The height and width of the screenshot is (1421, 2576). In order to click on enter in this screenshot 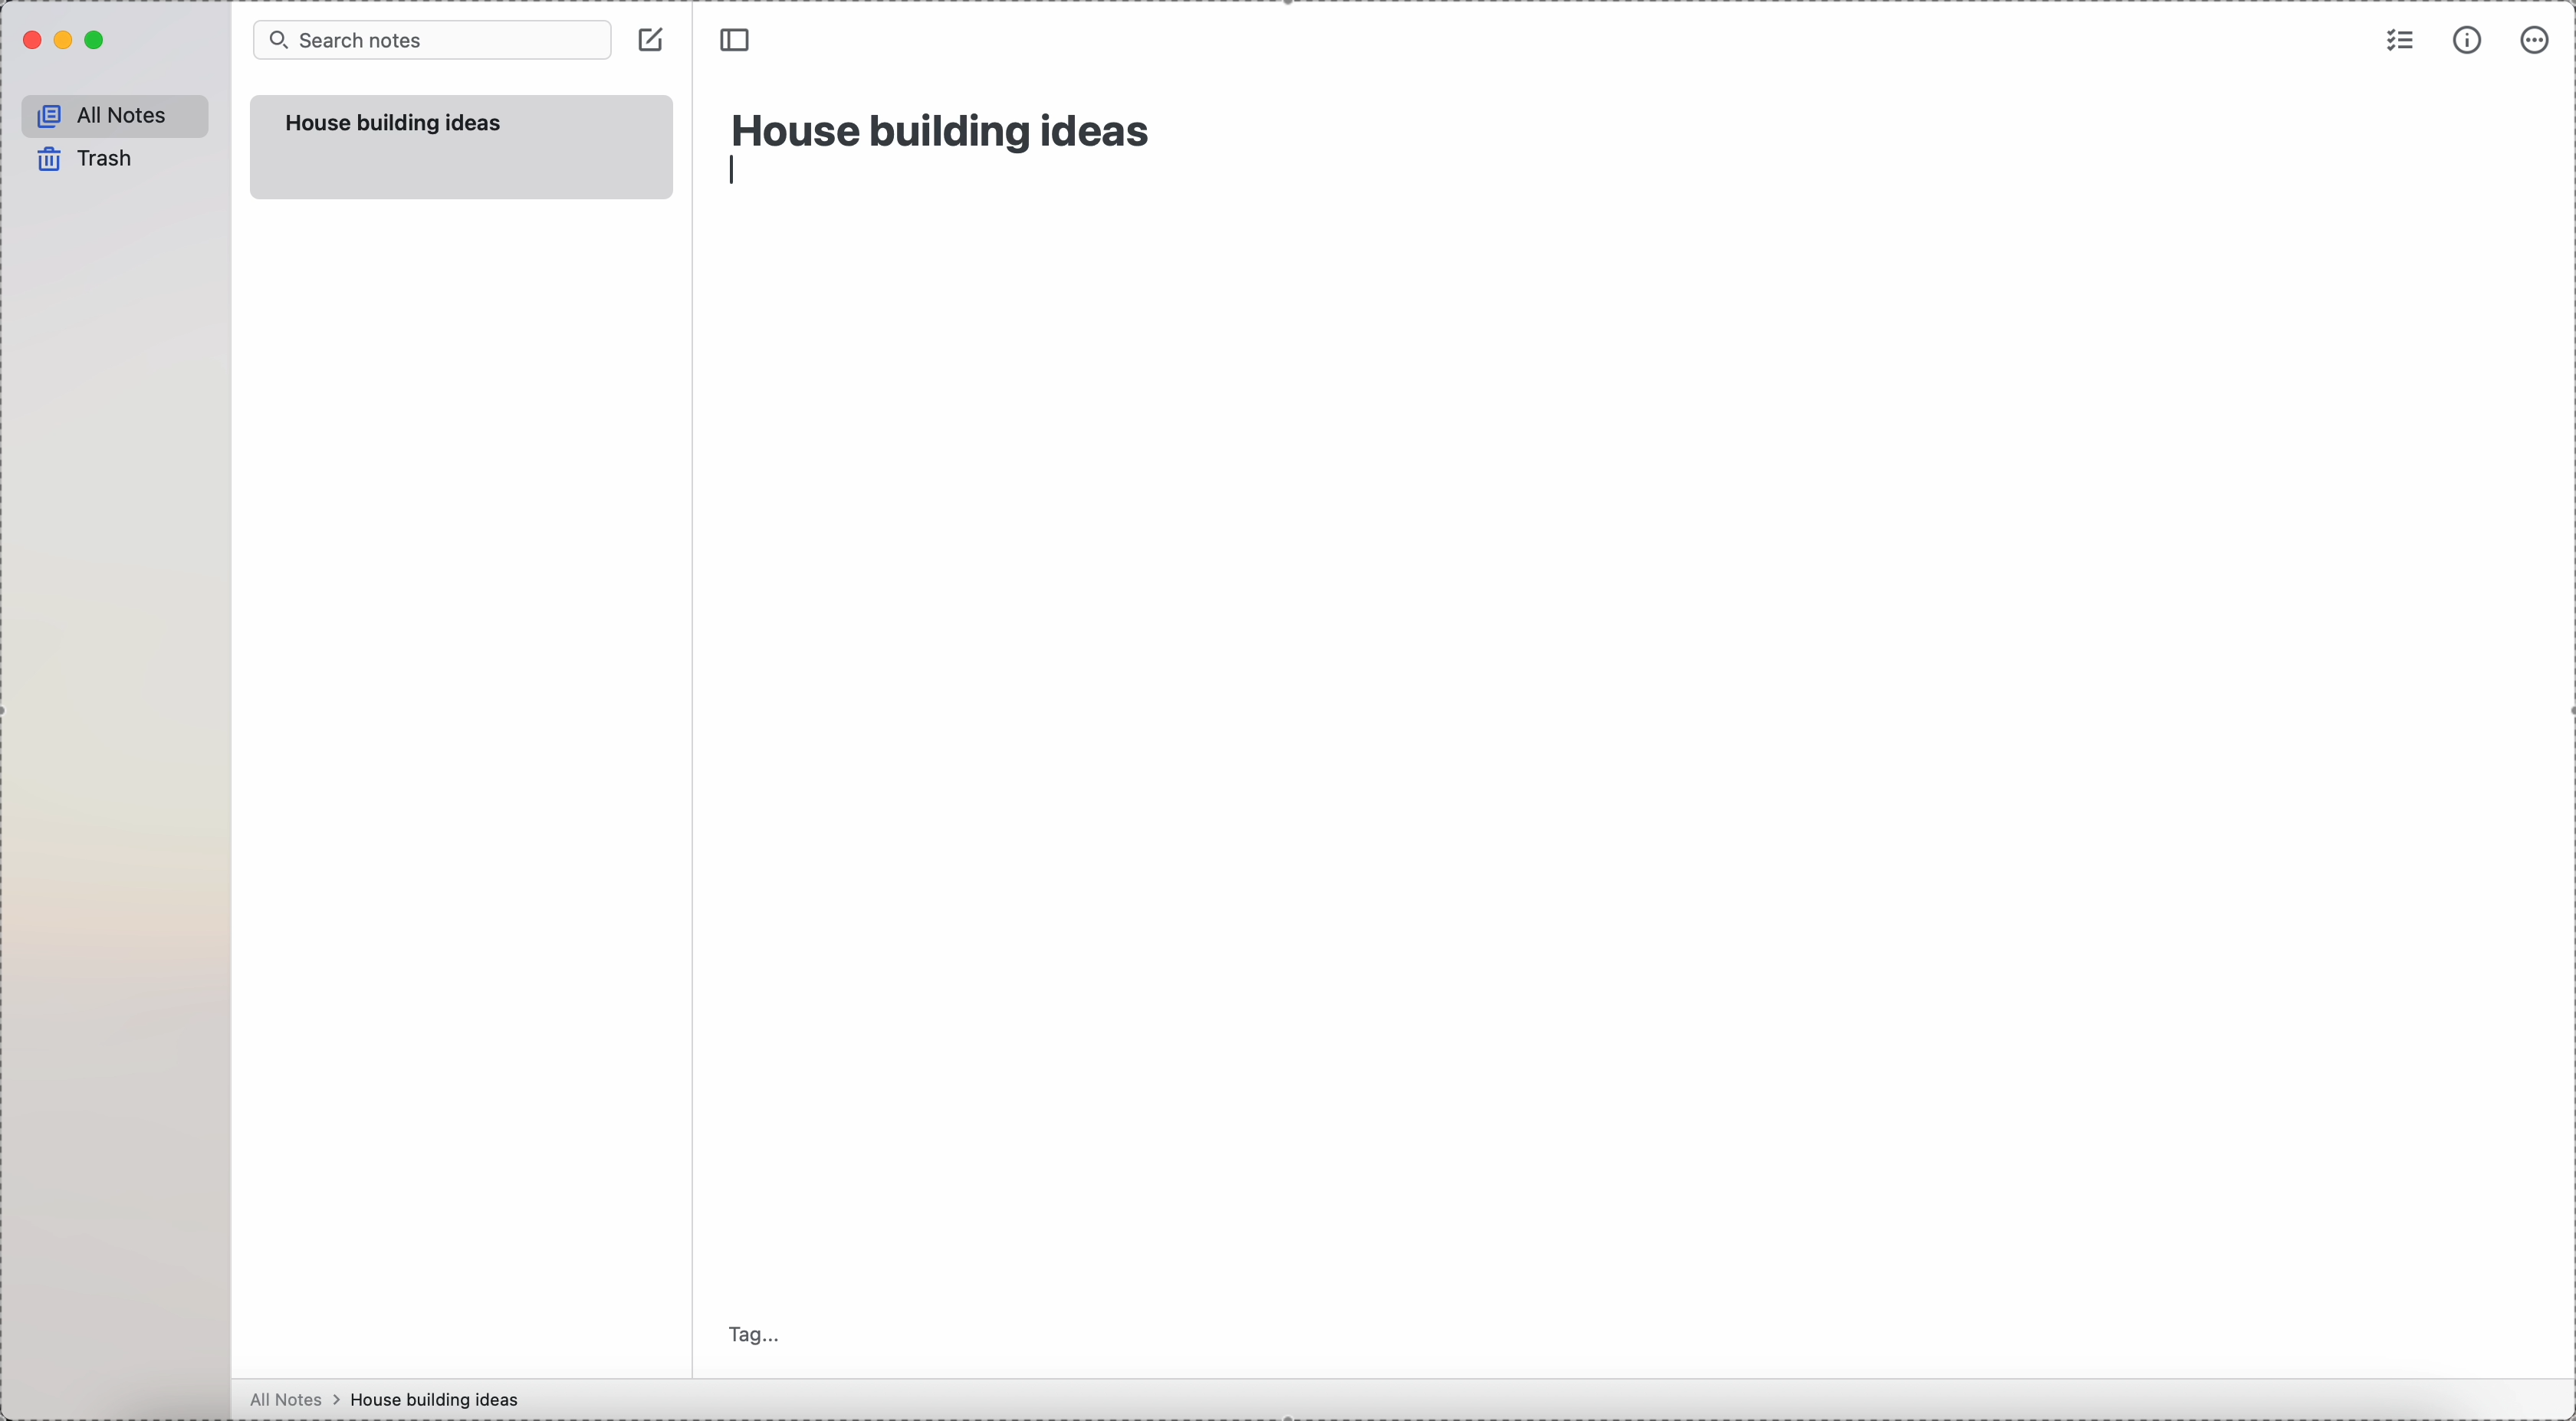, I will do `click(734, 172)`.